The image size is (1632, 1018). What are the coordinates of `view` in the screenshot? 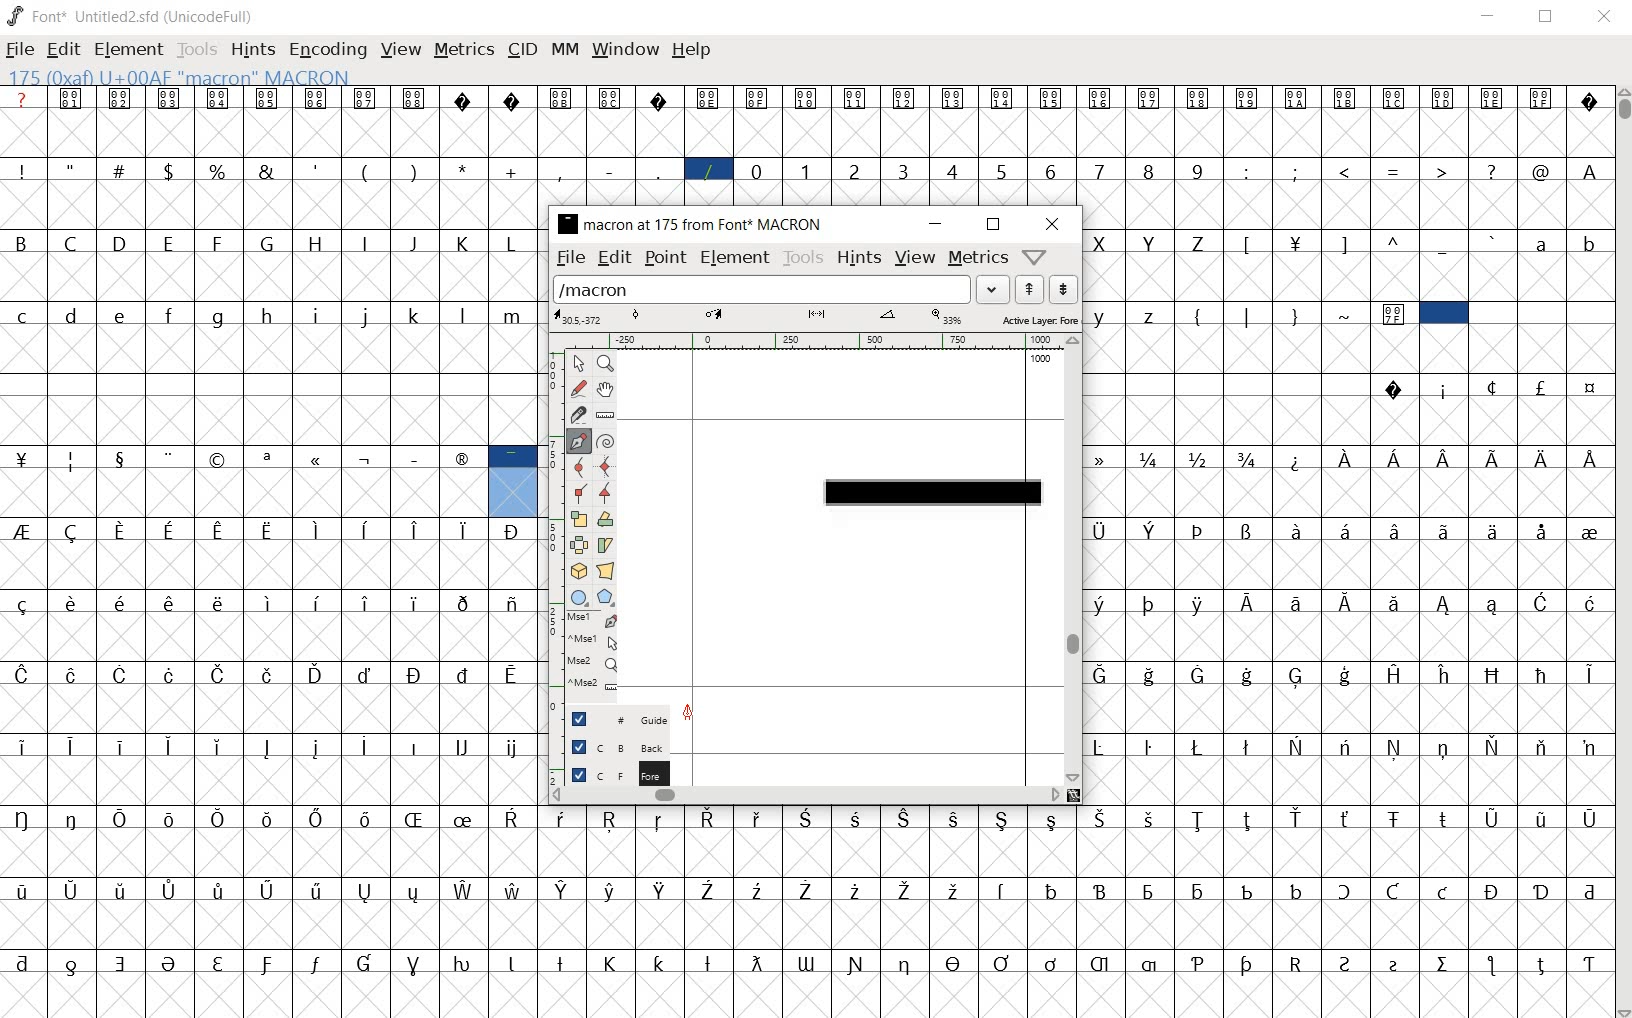 It's located at (401, 49).